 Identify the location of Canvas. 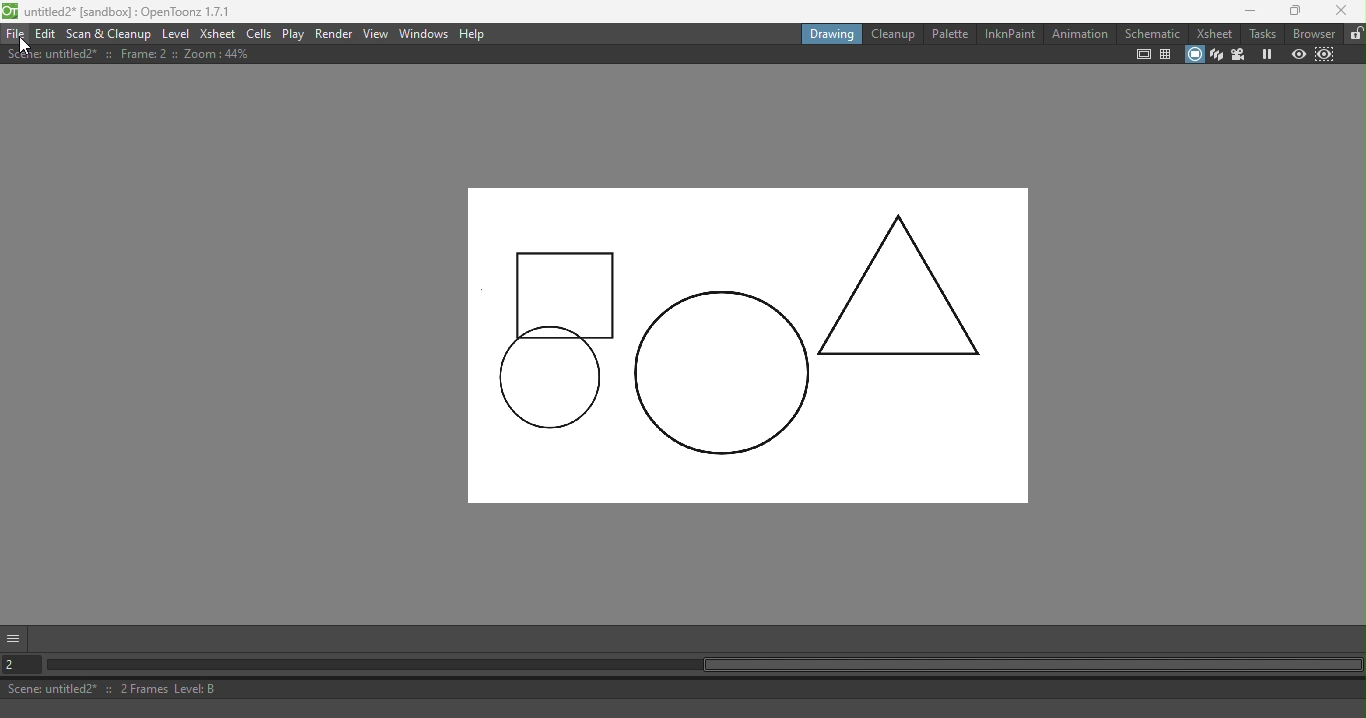
(758, 331).